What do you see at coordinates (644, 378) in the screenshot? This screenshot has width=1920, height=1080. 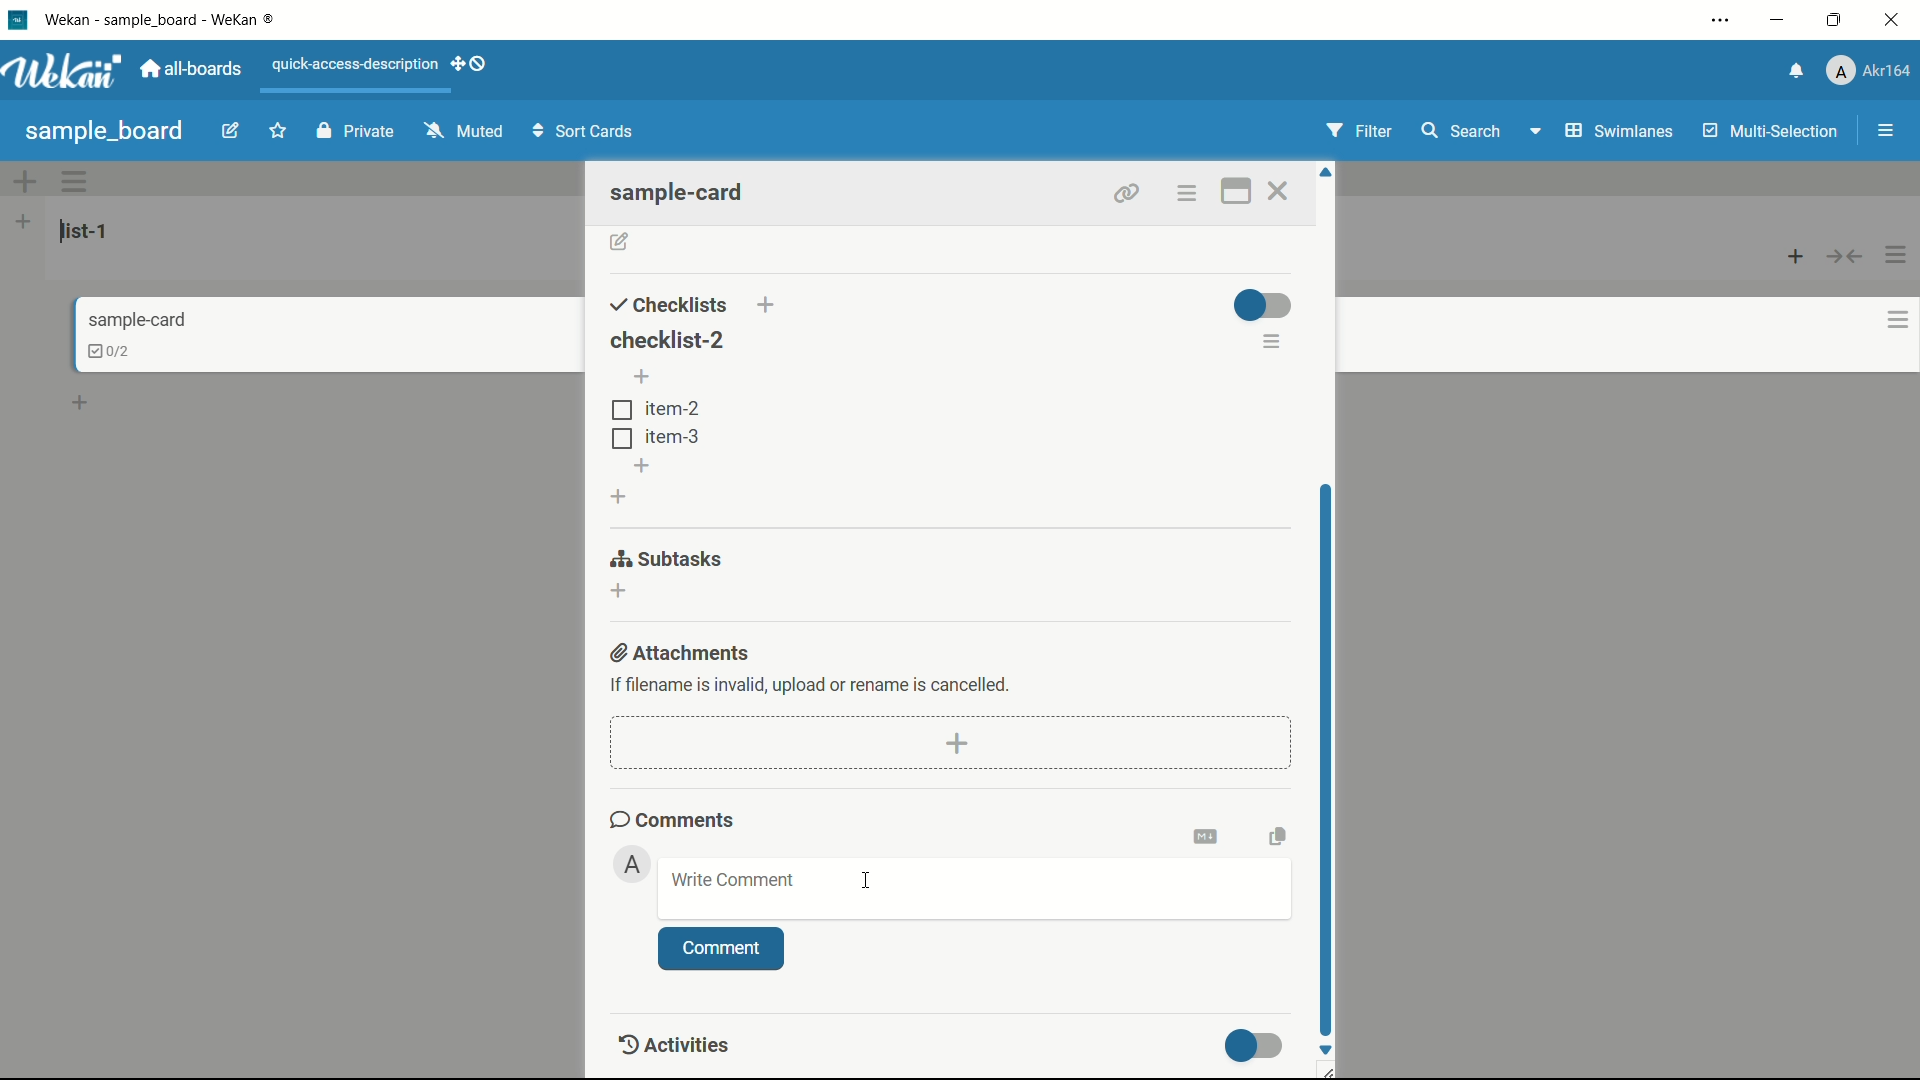 I see `add item` at bounding box center [644, 378].